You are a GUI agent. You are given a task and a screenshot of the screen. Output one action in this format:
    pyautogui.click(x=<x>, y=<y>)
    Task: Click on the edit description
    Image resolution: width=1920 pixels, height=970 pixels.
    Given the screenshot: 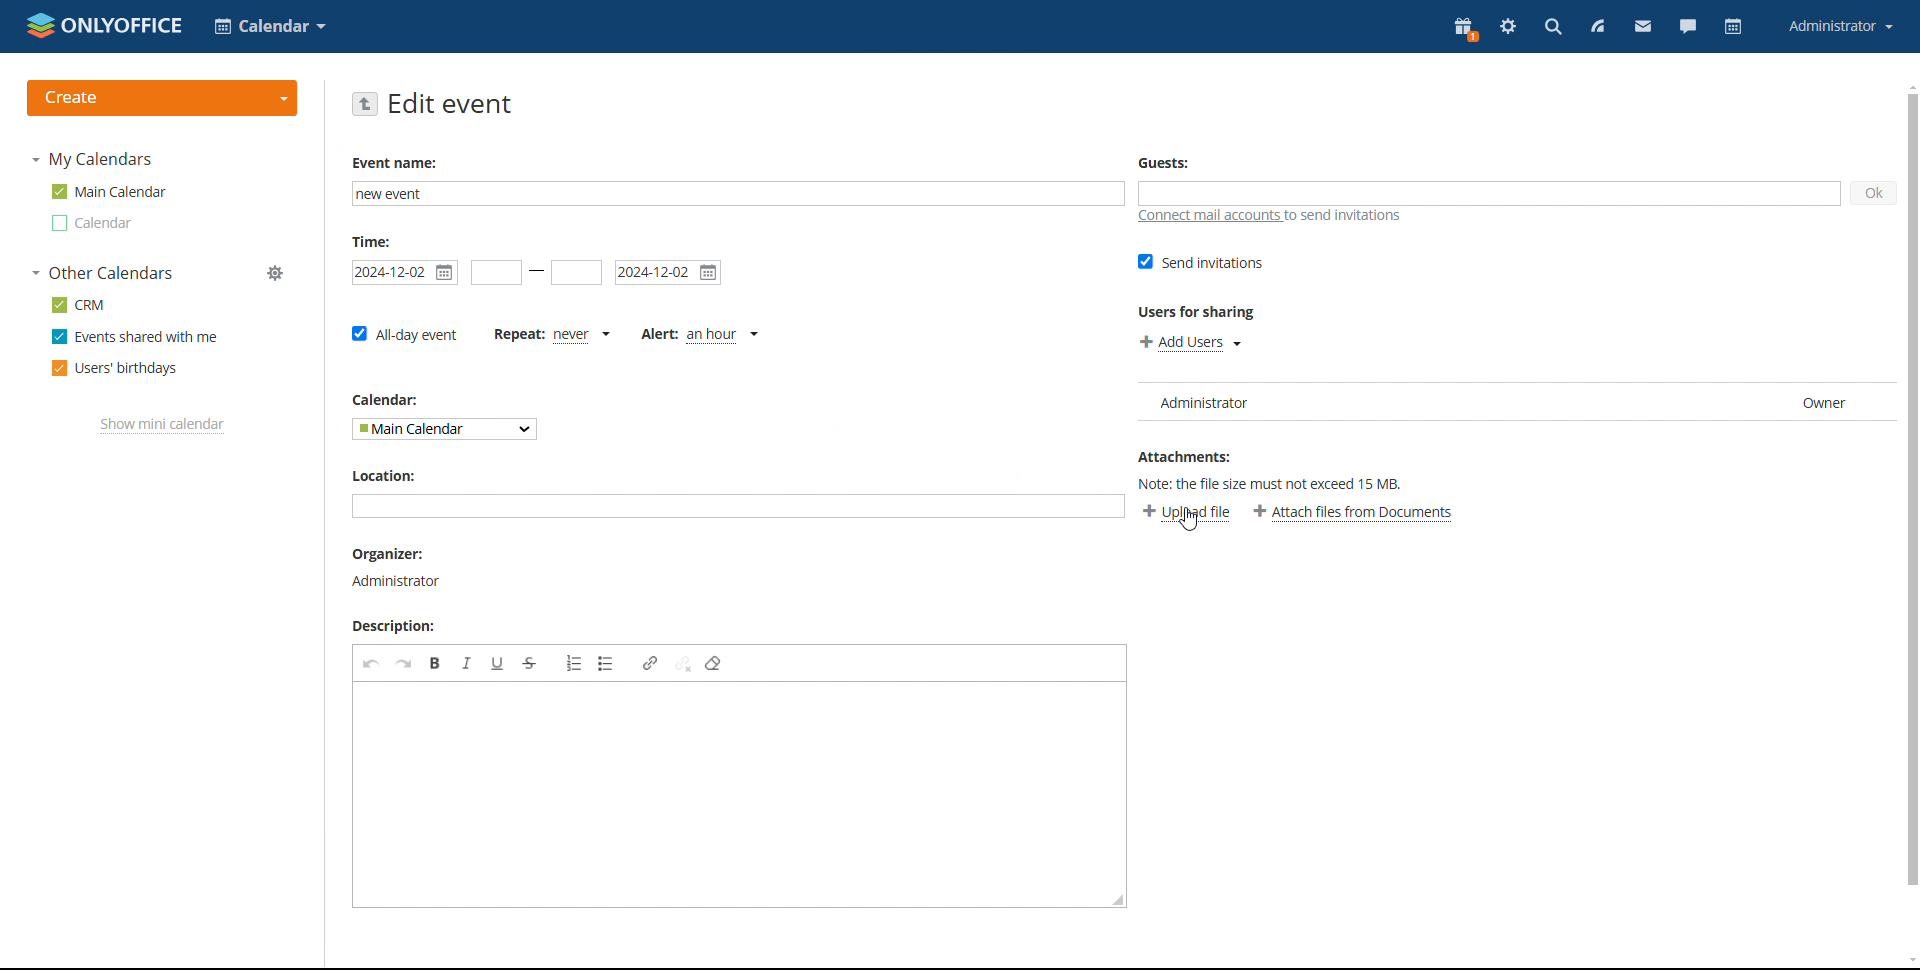 What is the action you would take?
    pyautogui.click(x=729, y=795)
    